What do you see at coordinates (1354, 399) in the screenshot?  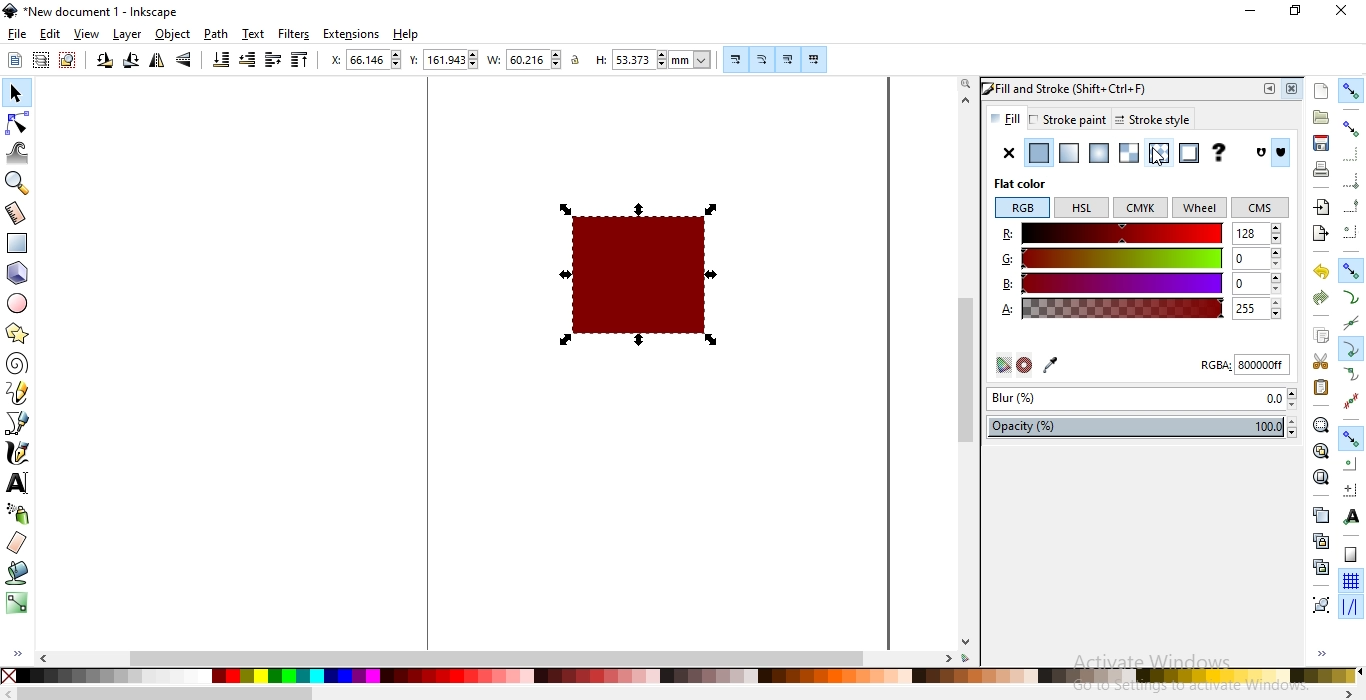 I see `snap midpoints of line segments` at bounding box center [1354, 399].